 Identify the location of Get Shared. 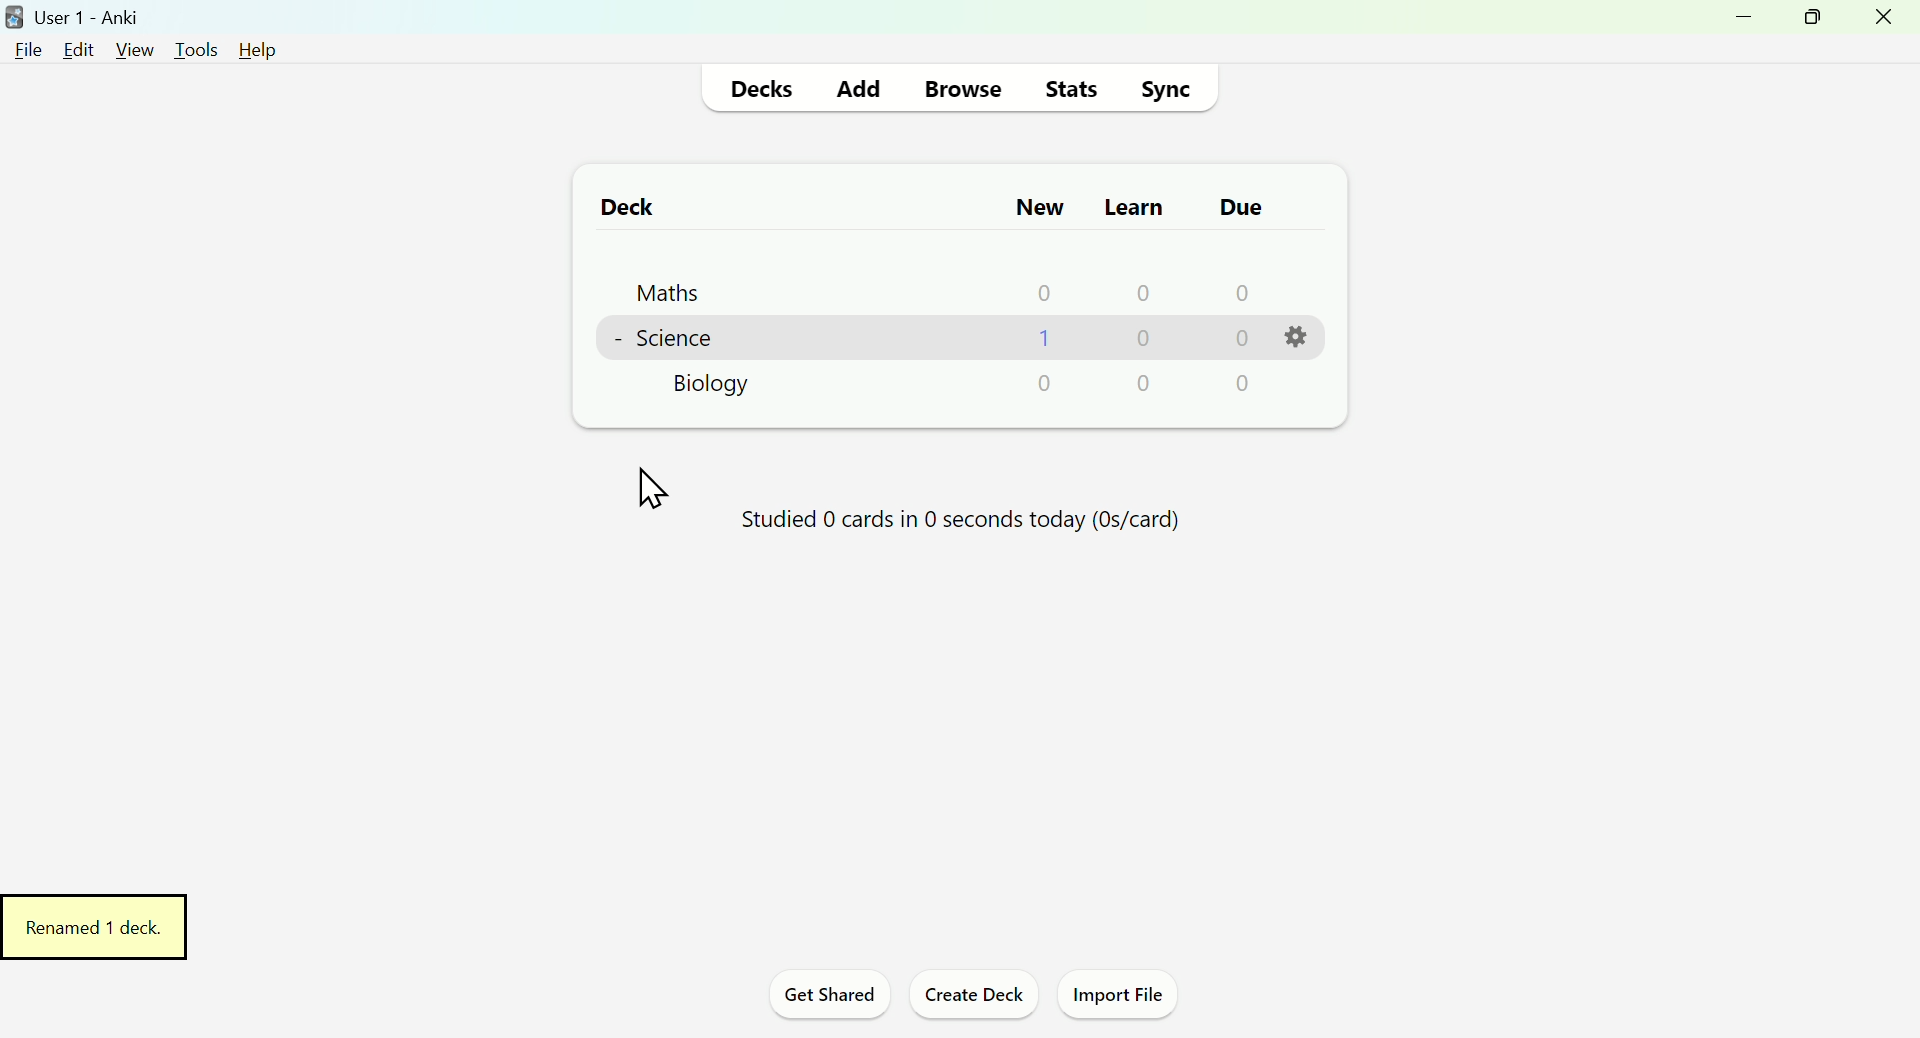
(822, 998).